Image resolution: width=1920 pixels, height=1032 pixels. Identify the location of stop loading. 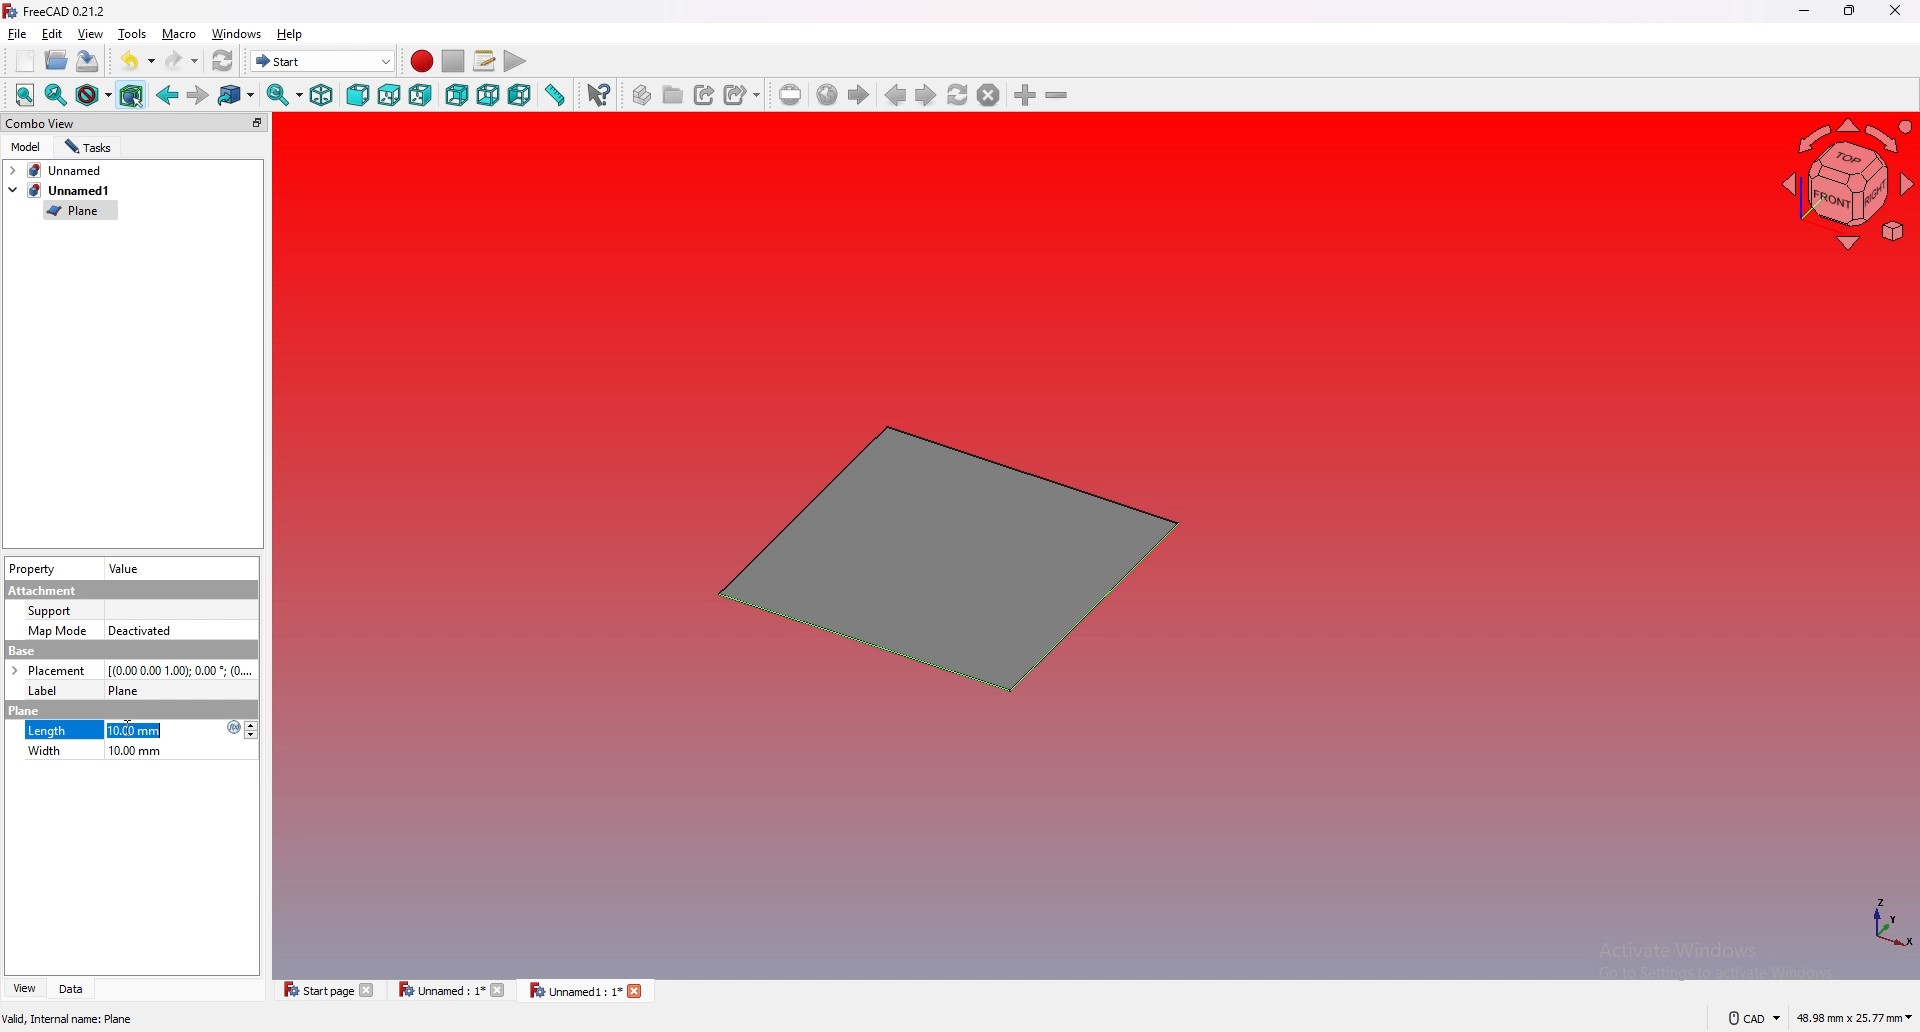
(989, 95).